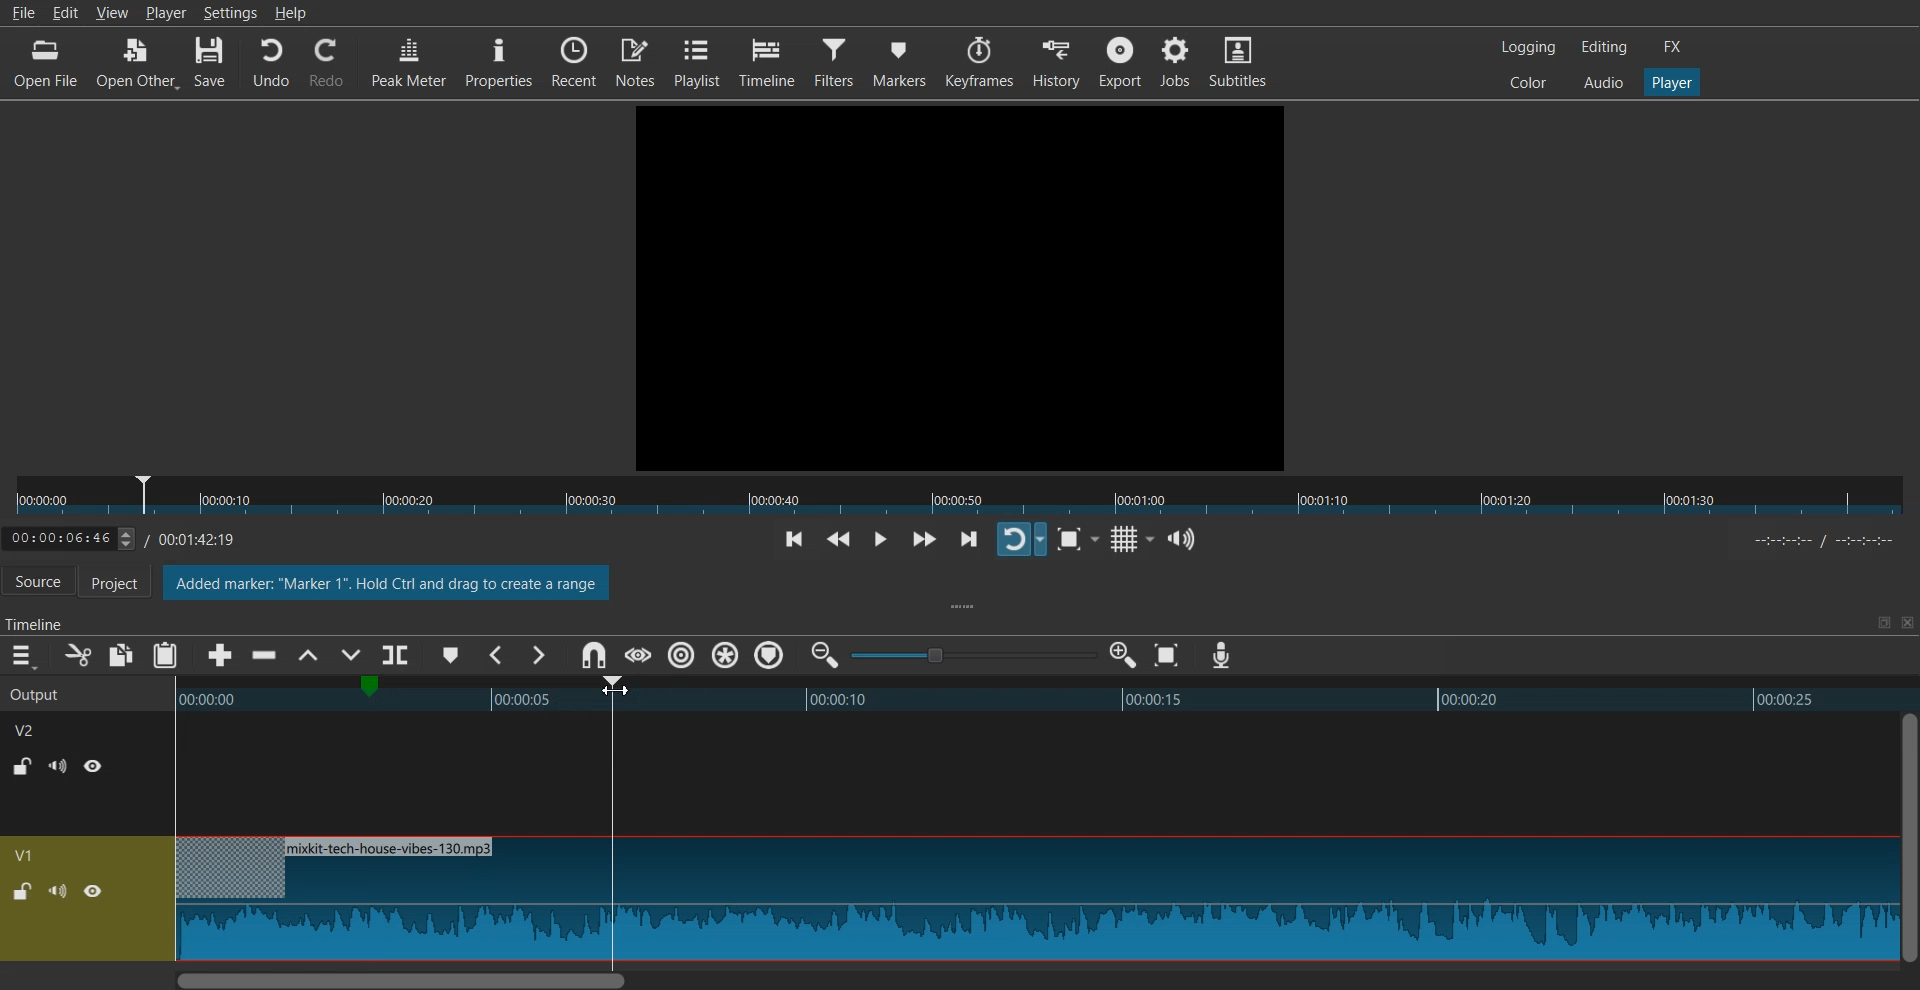 The width and height of the screenshot is (1920, 990). Describe the element at coordinates (1072, 540) in the screenshot. I see `Toggle Zoom` at that location.